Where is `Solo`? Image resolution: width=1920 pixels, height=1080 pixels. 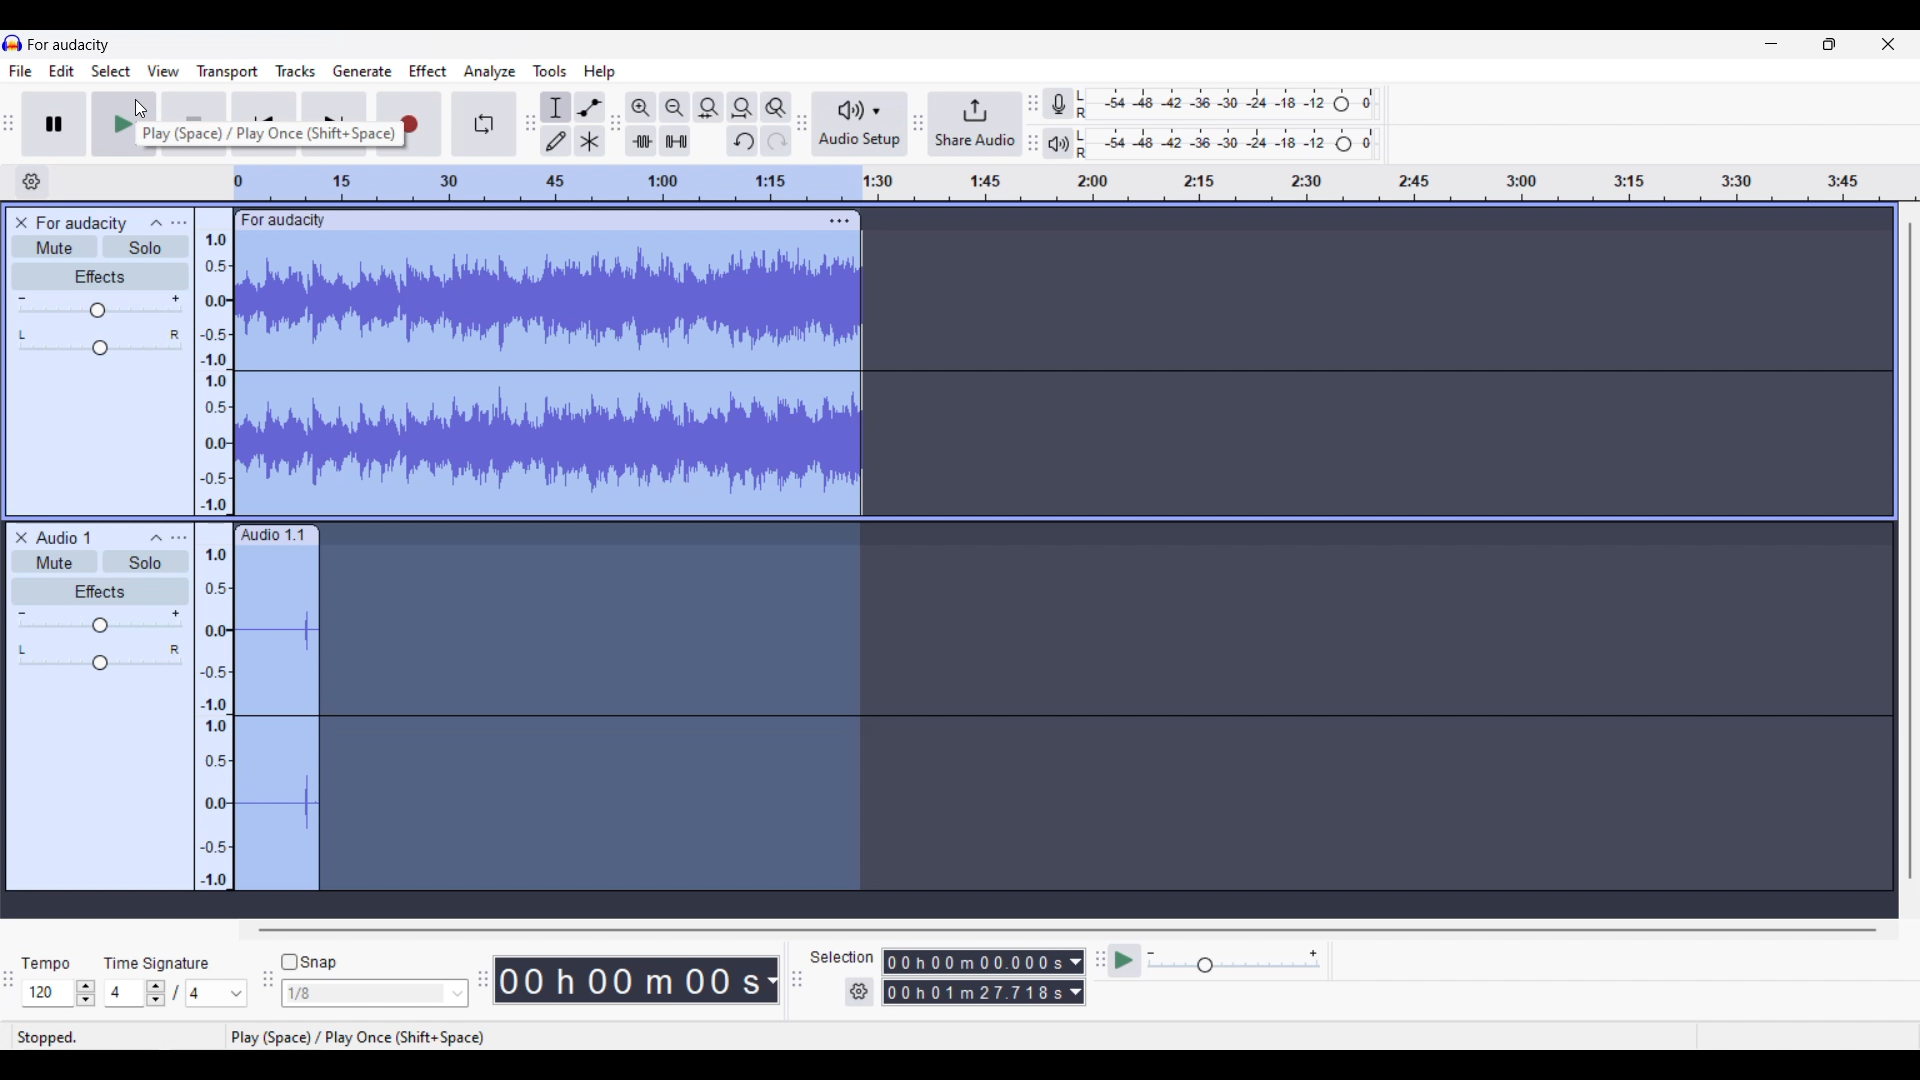 Solo is located at coordinates (147, 247).